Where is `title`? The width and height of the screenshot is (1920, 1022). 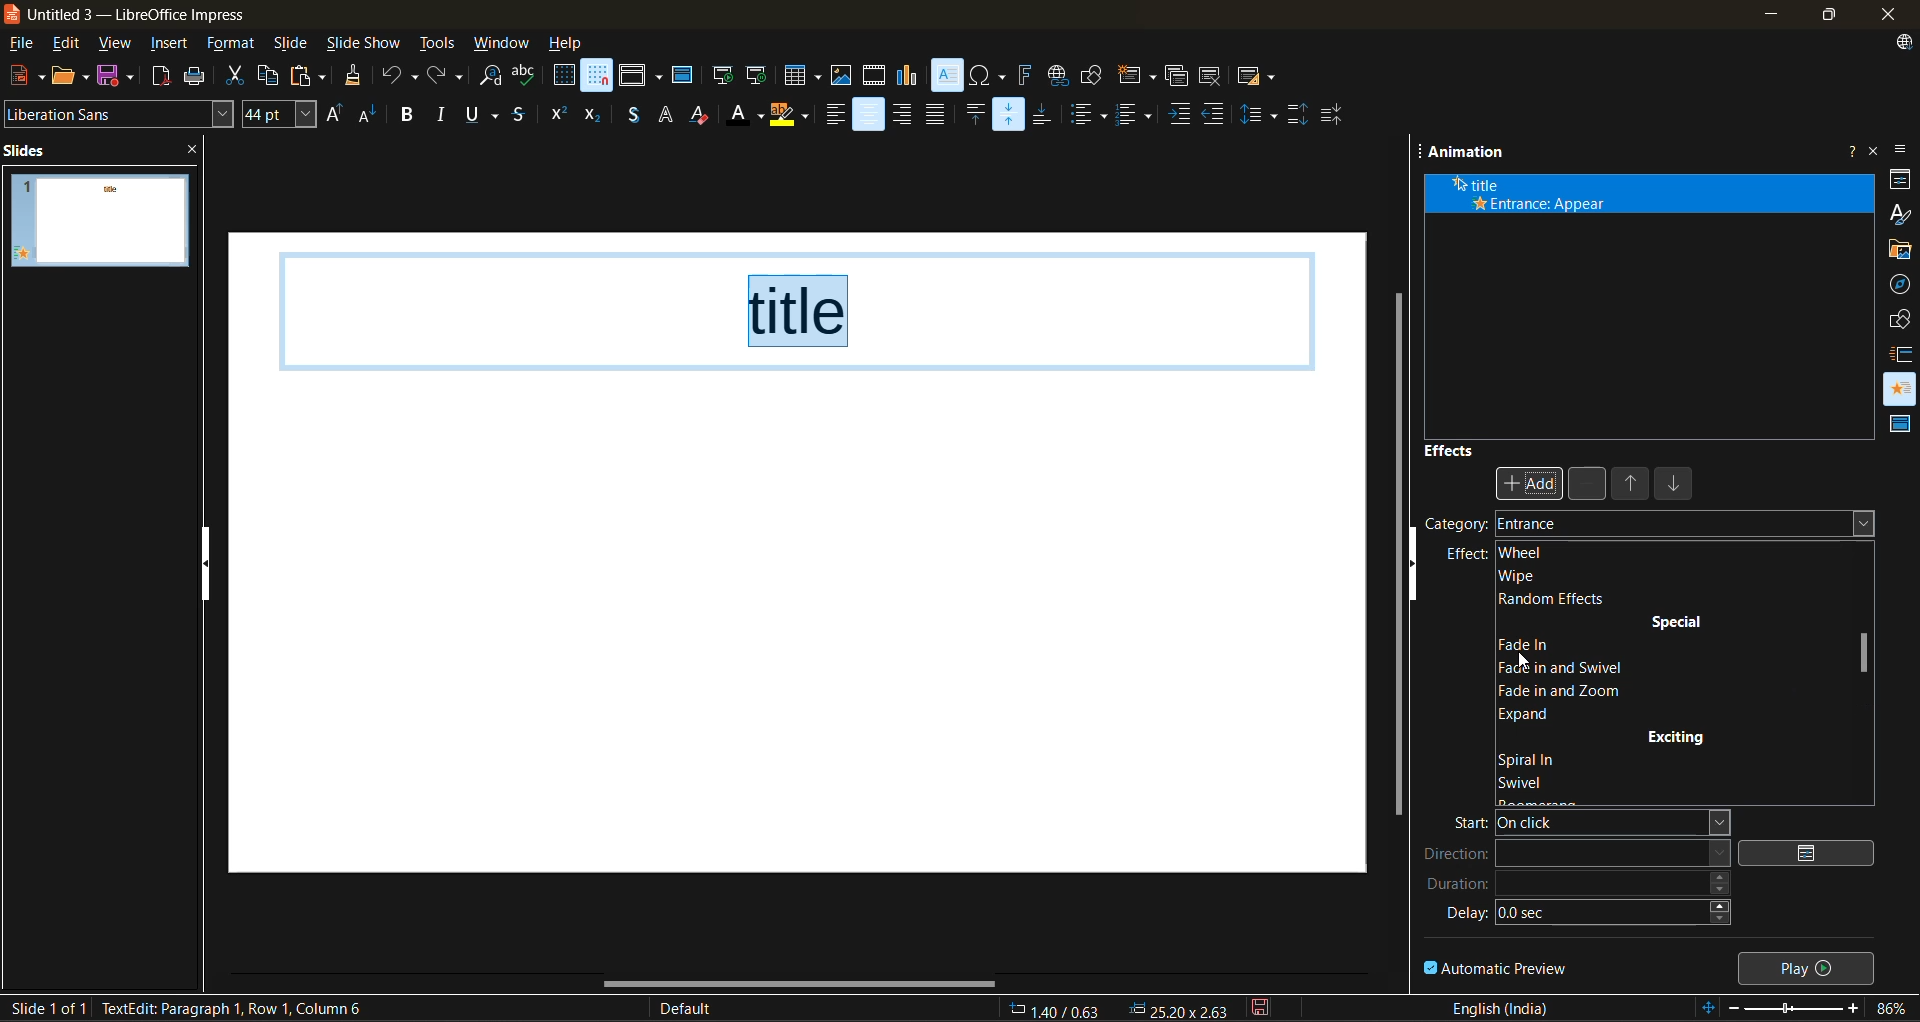 title is located at coordinates (802, 310).